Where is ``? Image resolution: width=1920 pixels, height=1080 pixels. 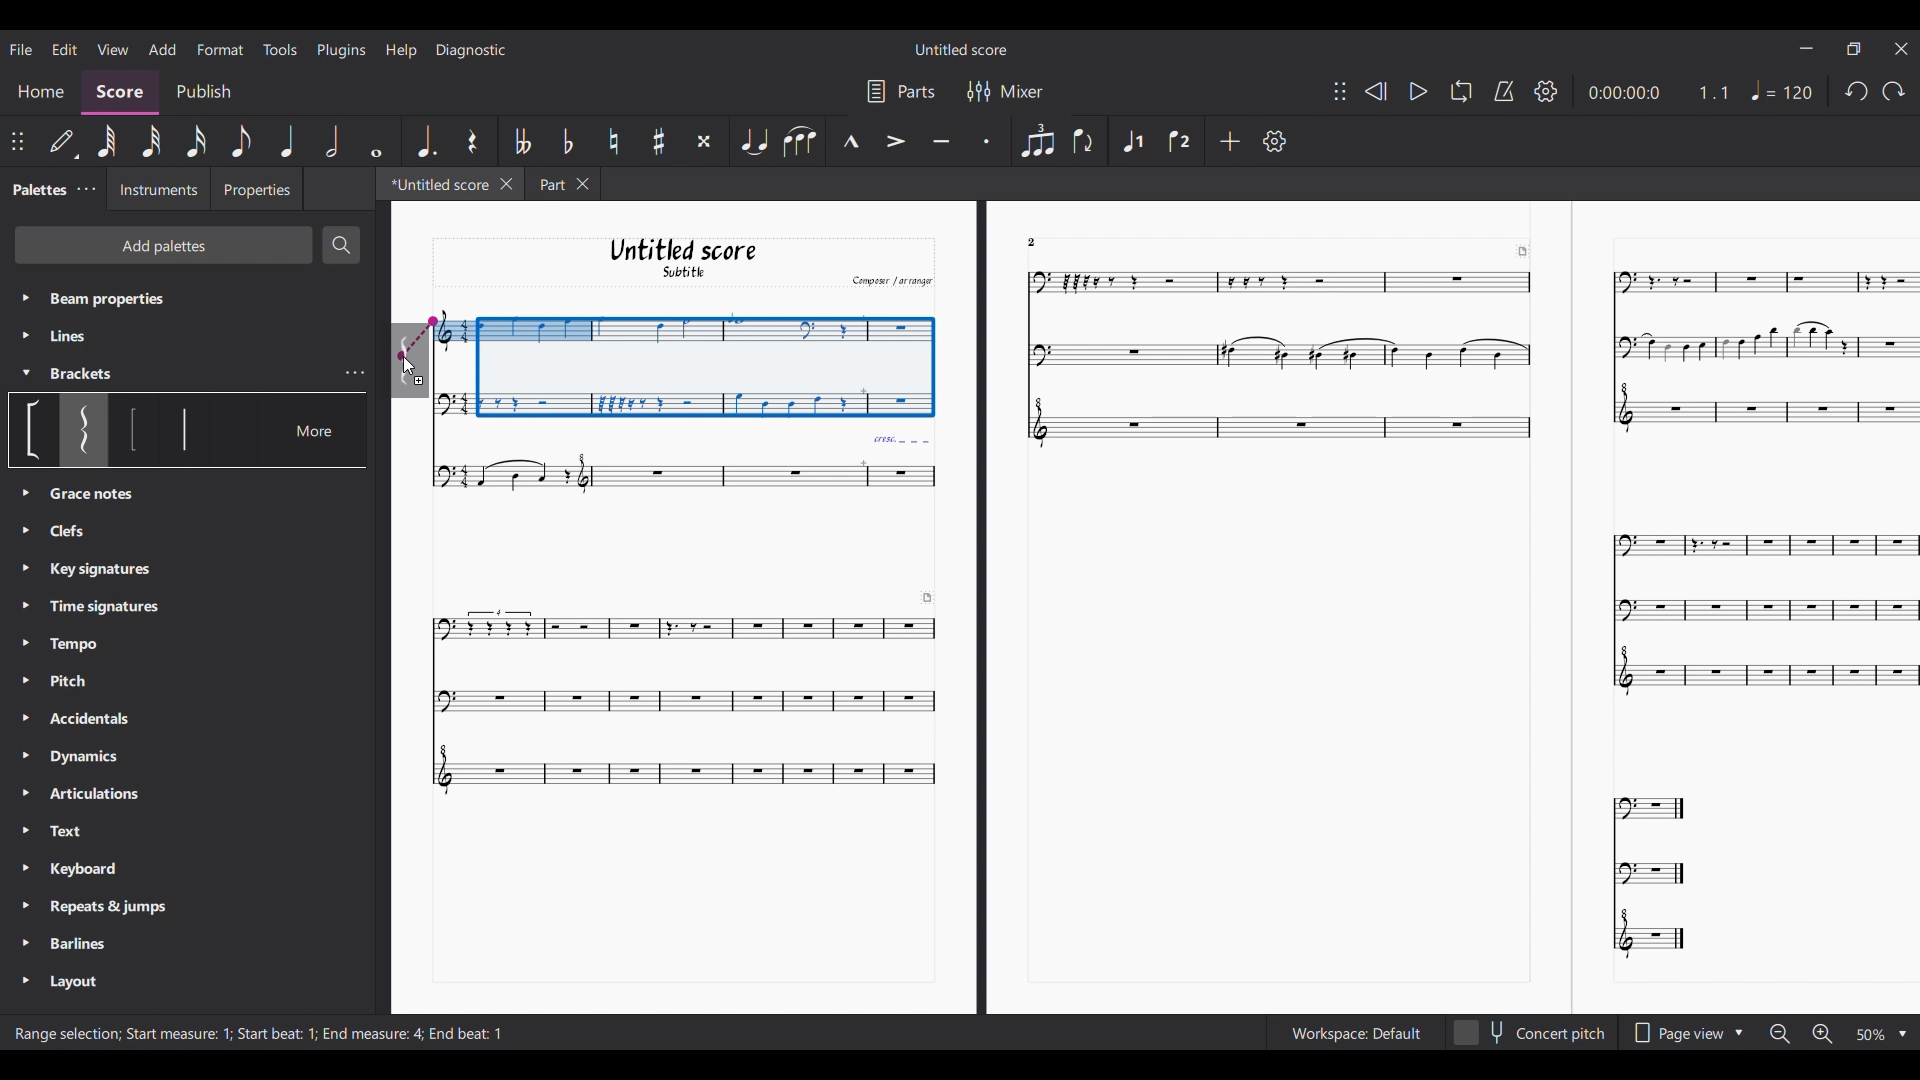
 is located at coordinates (1644, 932).